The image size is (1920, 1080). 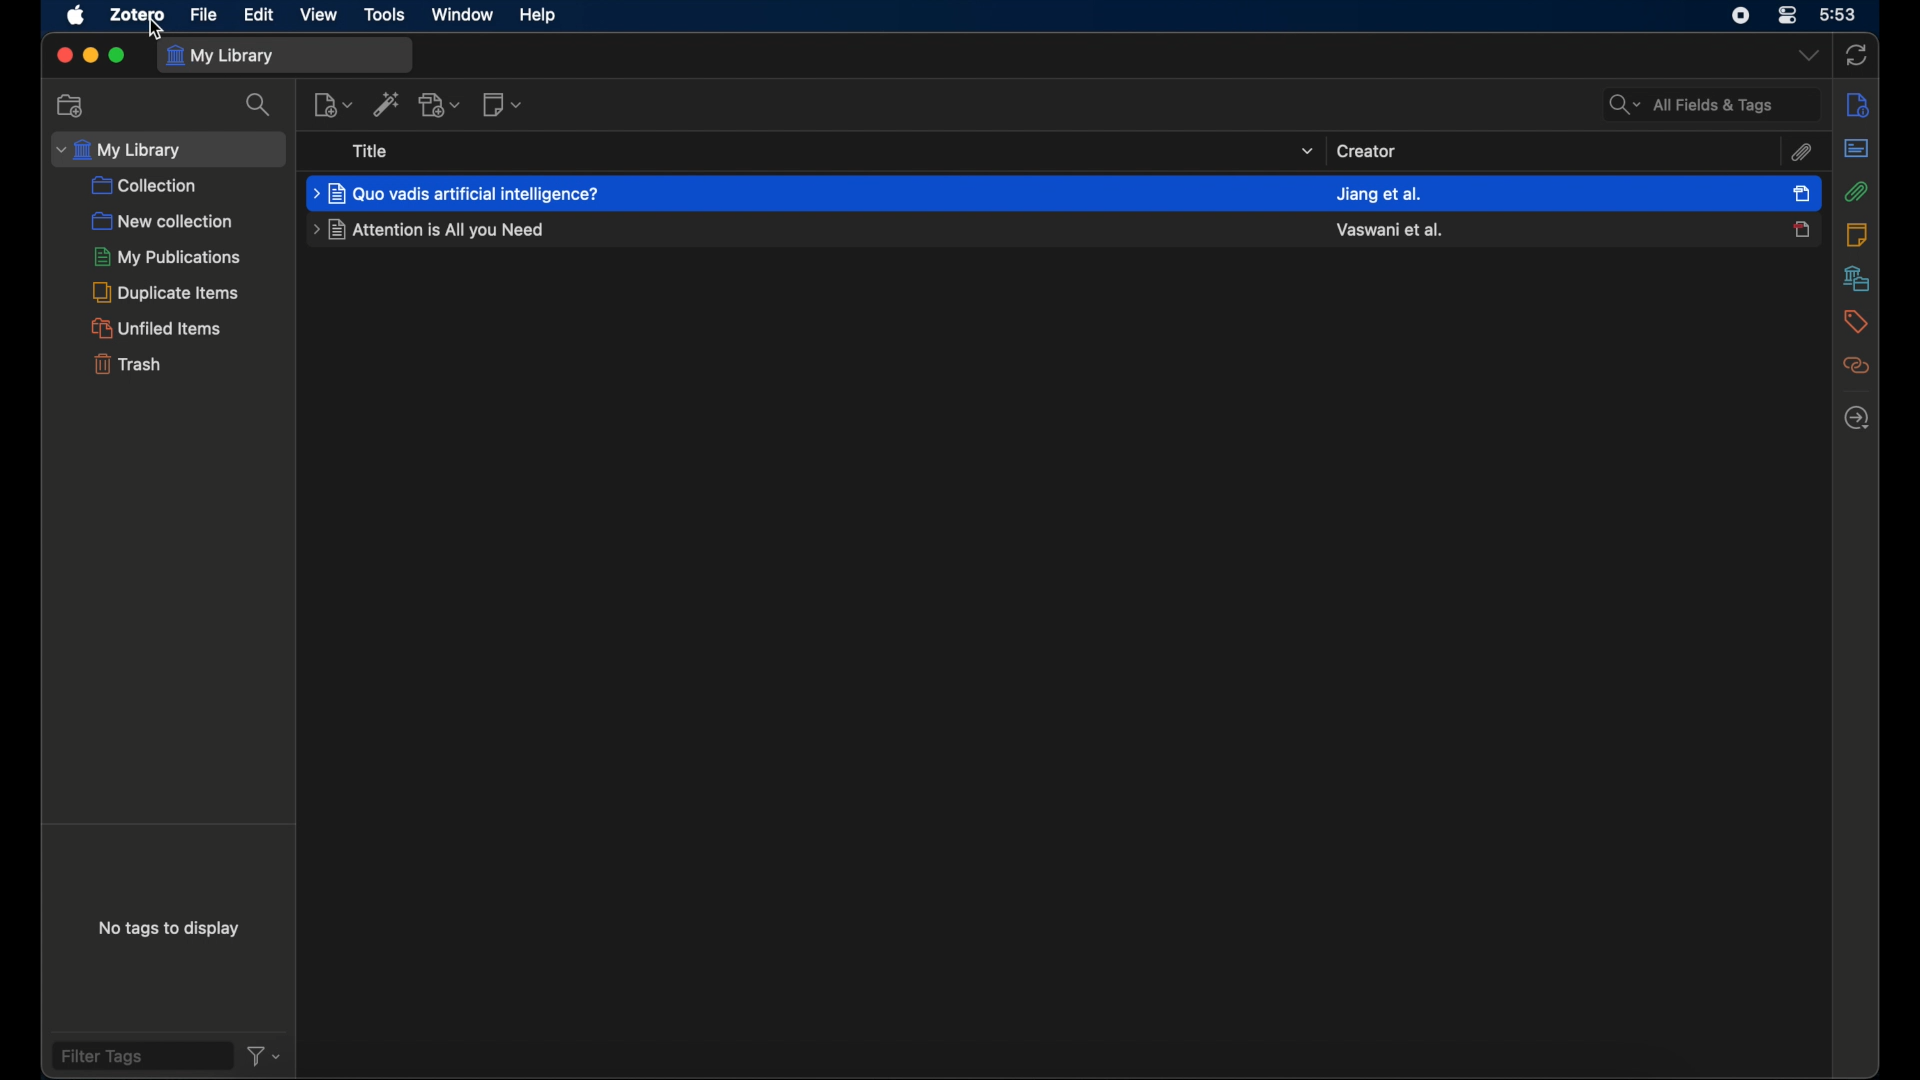 I want to click on control center, so click(x=1739, y=16).